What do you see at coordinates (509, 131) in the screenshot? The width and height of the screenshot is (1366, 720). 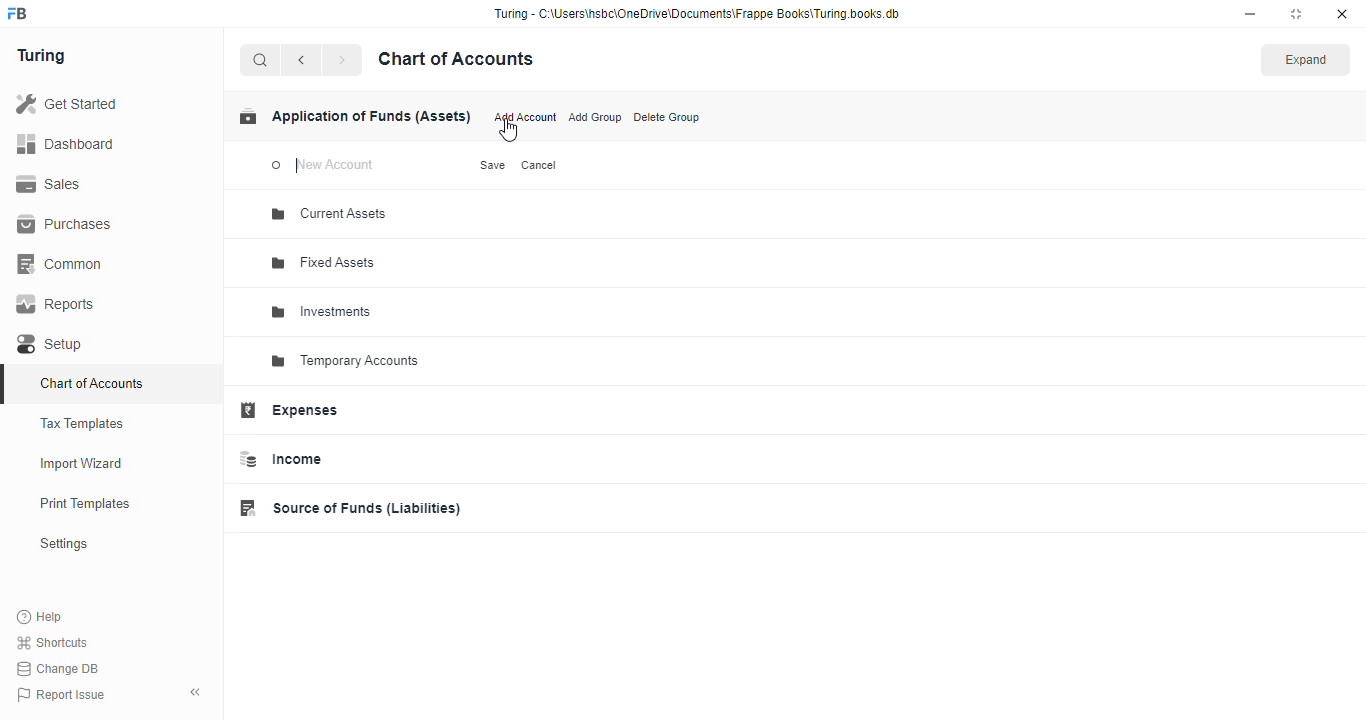 I see `cursor` at bounding box center [509, 131].